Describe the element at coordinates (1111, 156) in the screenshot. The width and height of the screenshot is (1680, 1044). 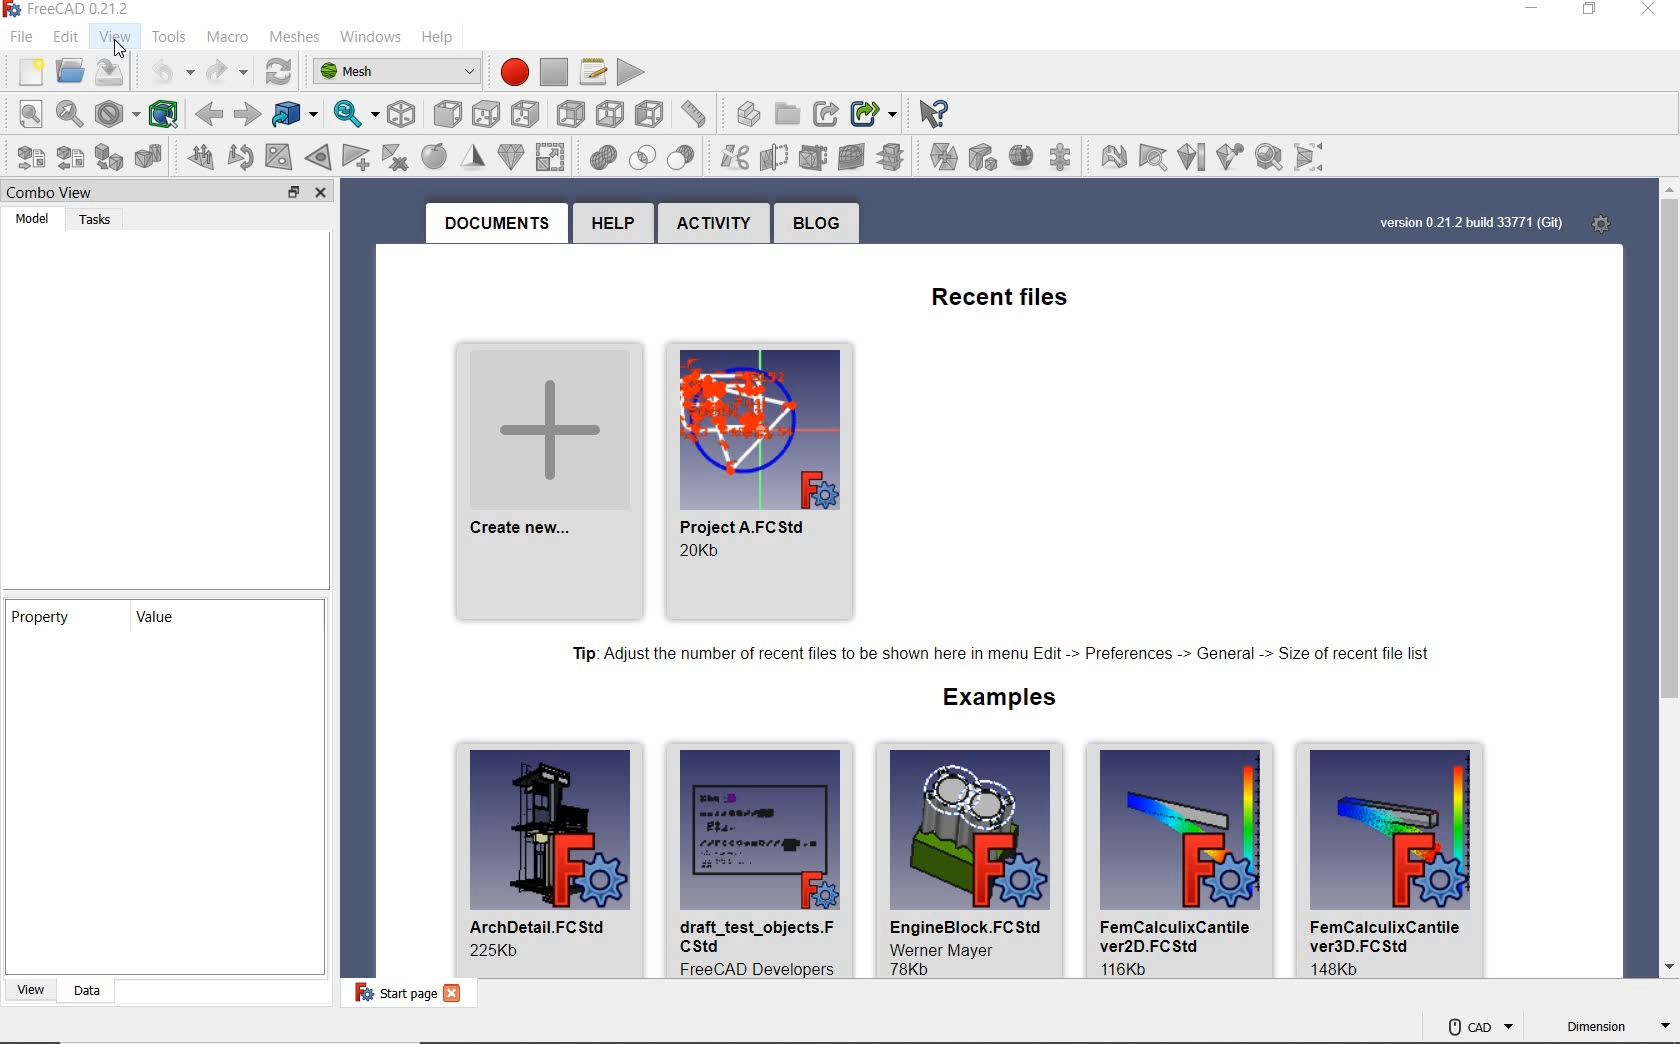
I see `option` at that location.